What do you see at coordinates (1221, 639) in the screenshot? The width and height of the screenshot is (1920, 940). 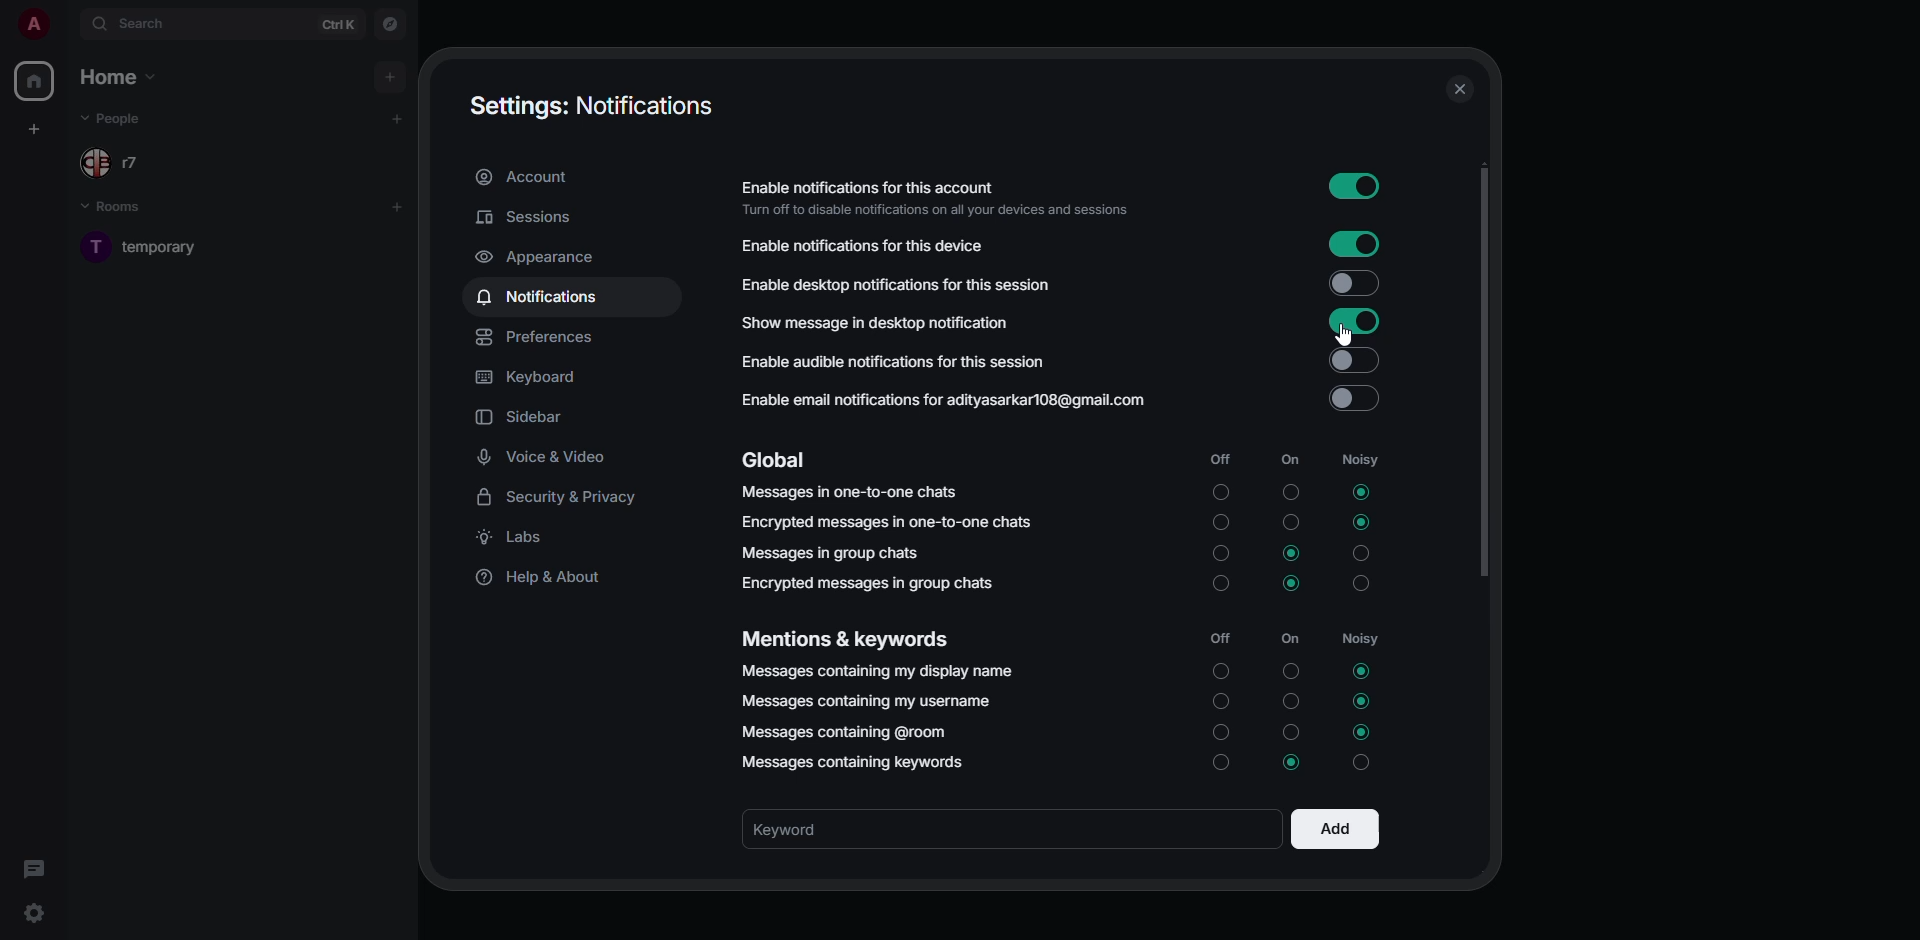 I see `off` at bounding box center [1221, 639].